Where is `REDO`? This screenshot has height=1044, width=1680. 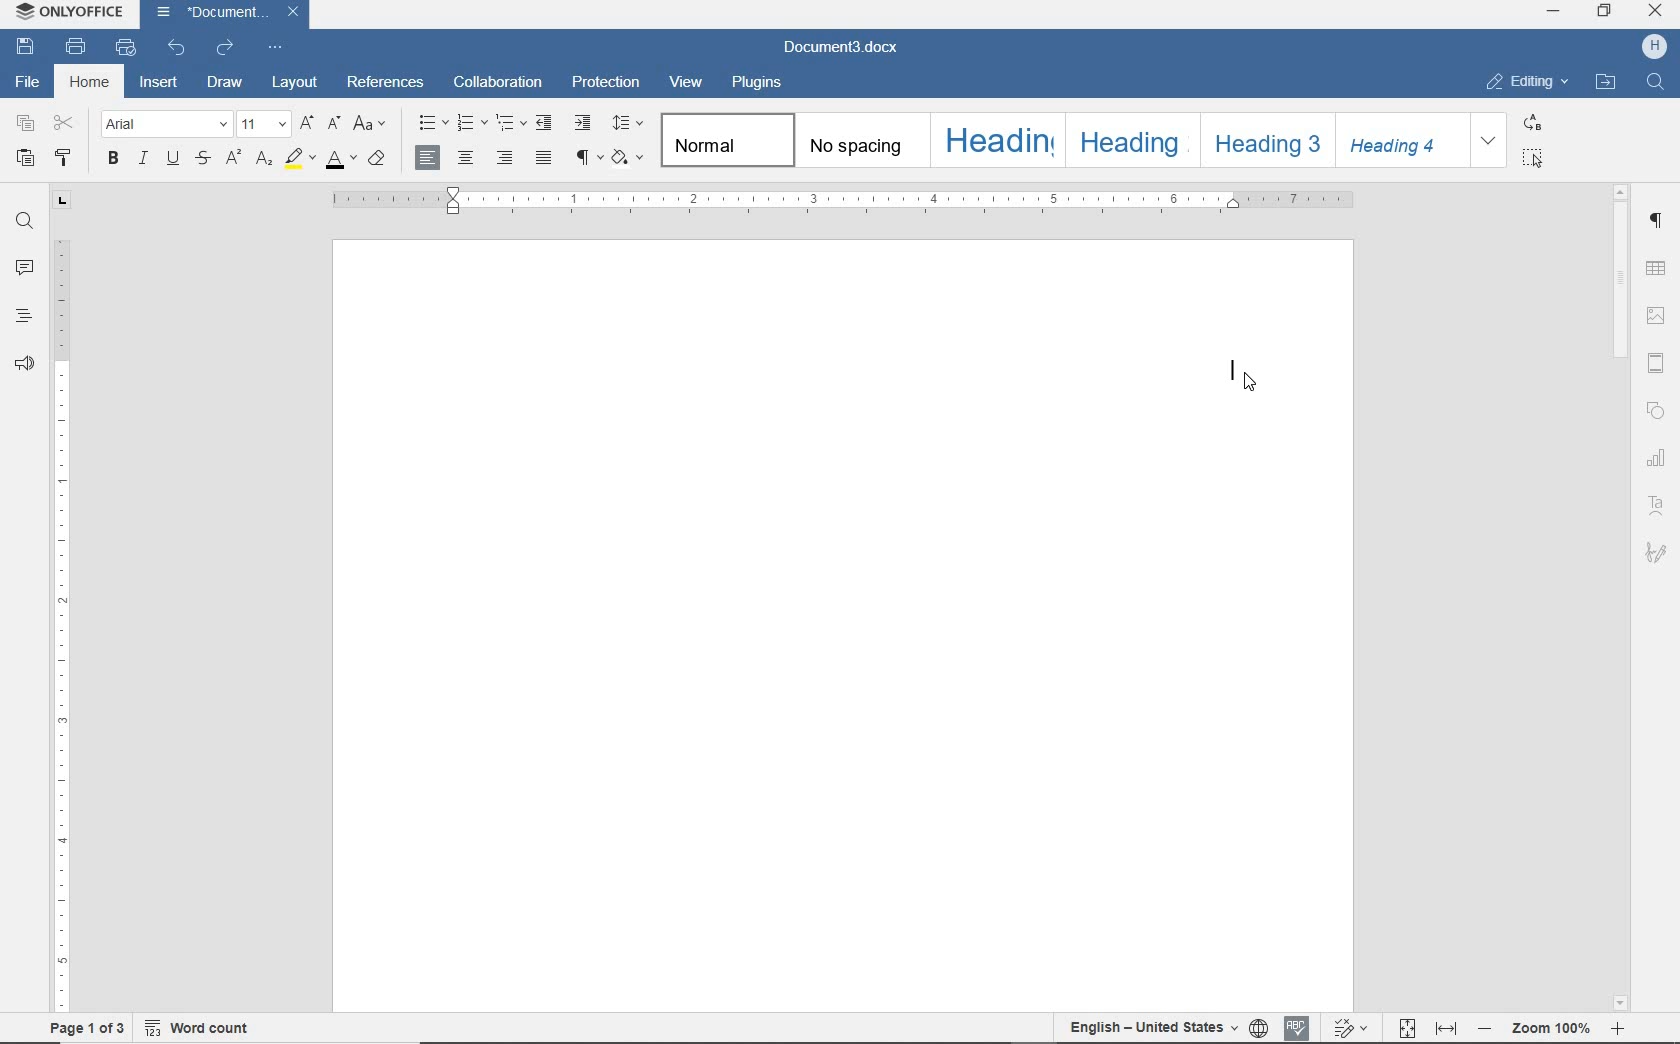 REDO is located at coordinates (226, 45).